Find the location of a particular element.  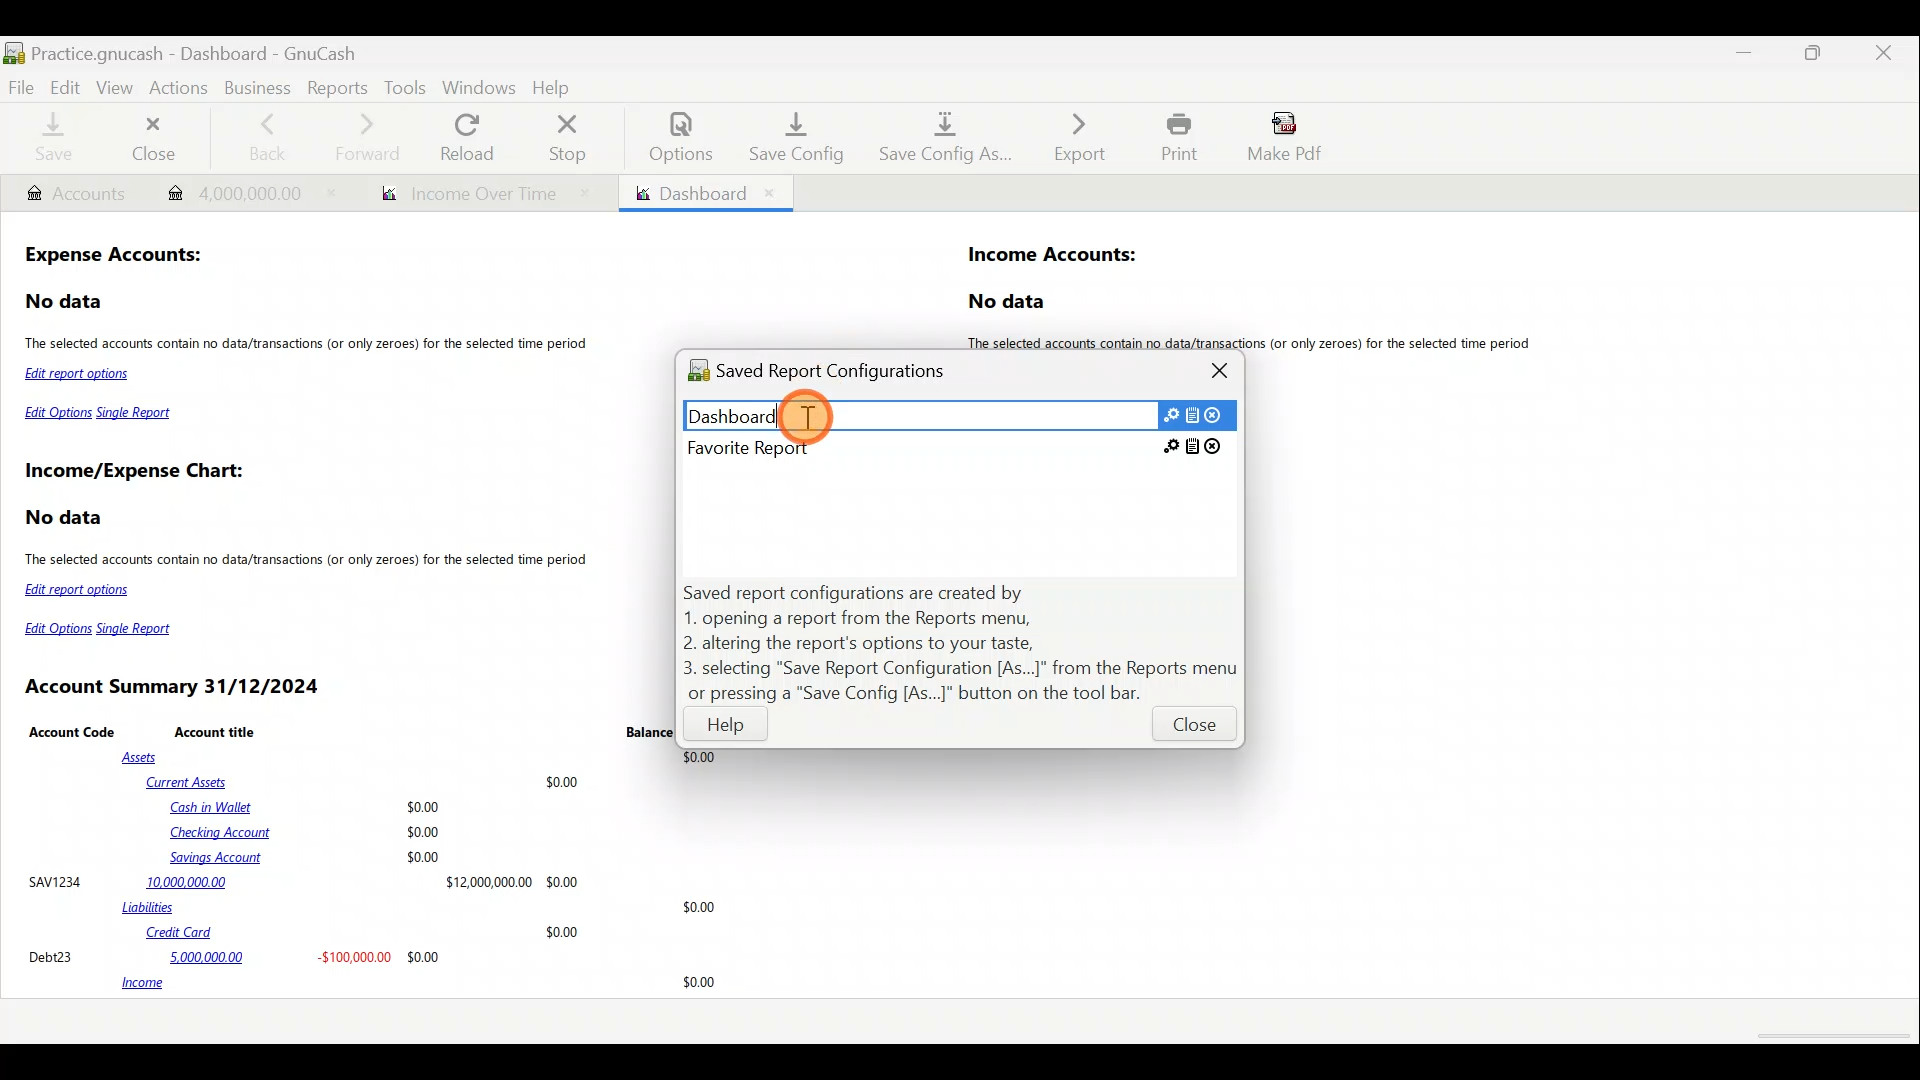

Make pdf is located at coordinates (1291, 140).